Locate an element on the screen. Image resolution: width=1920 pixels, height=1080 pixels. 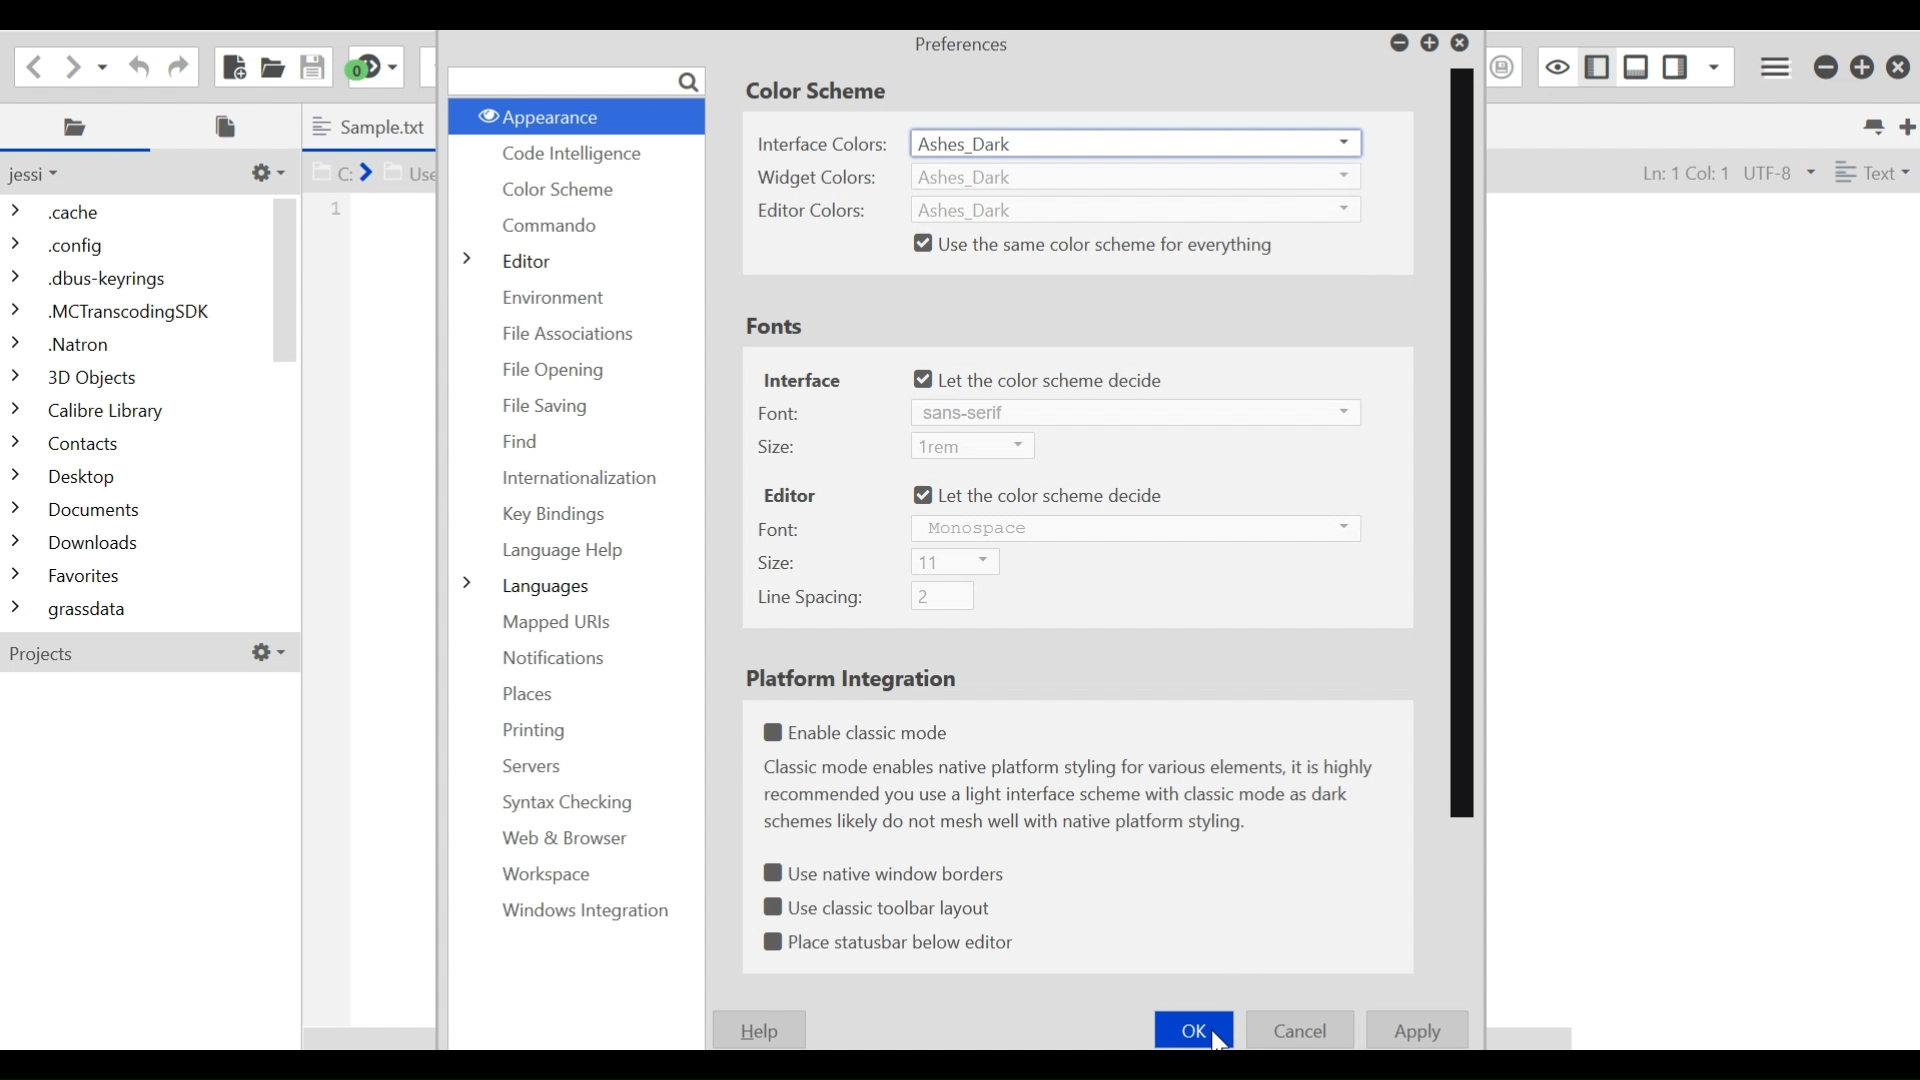
Cursor is located at coordinates (1222, 1044).